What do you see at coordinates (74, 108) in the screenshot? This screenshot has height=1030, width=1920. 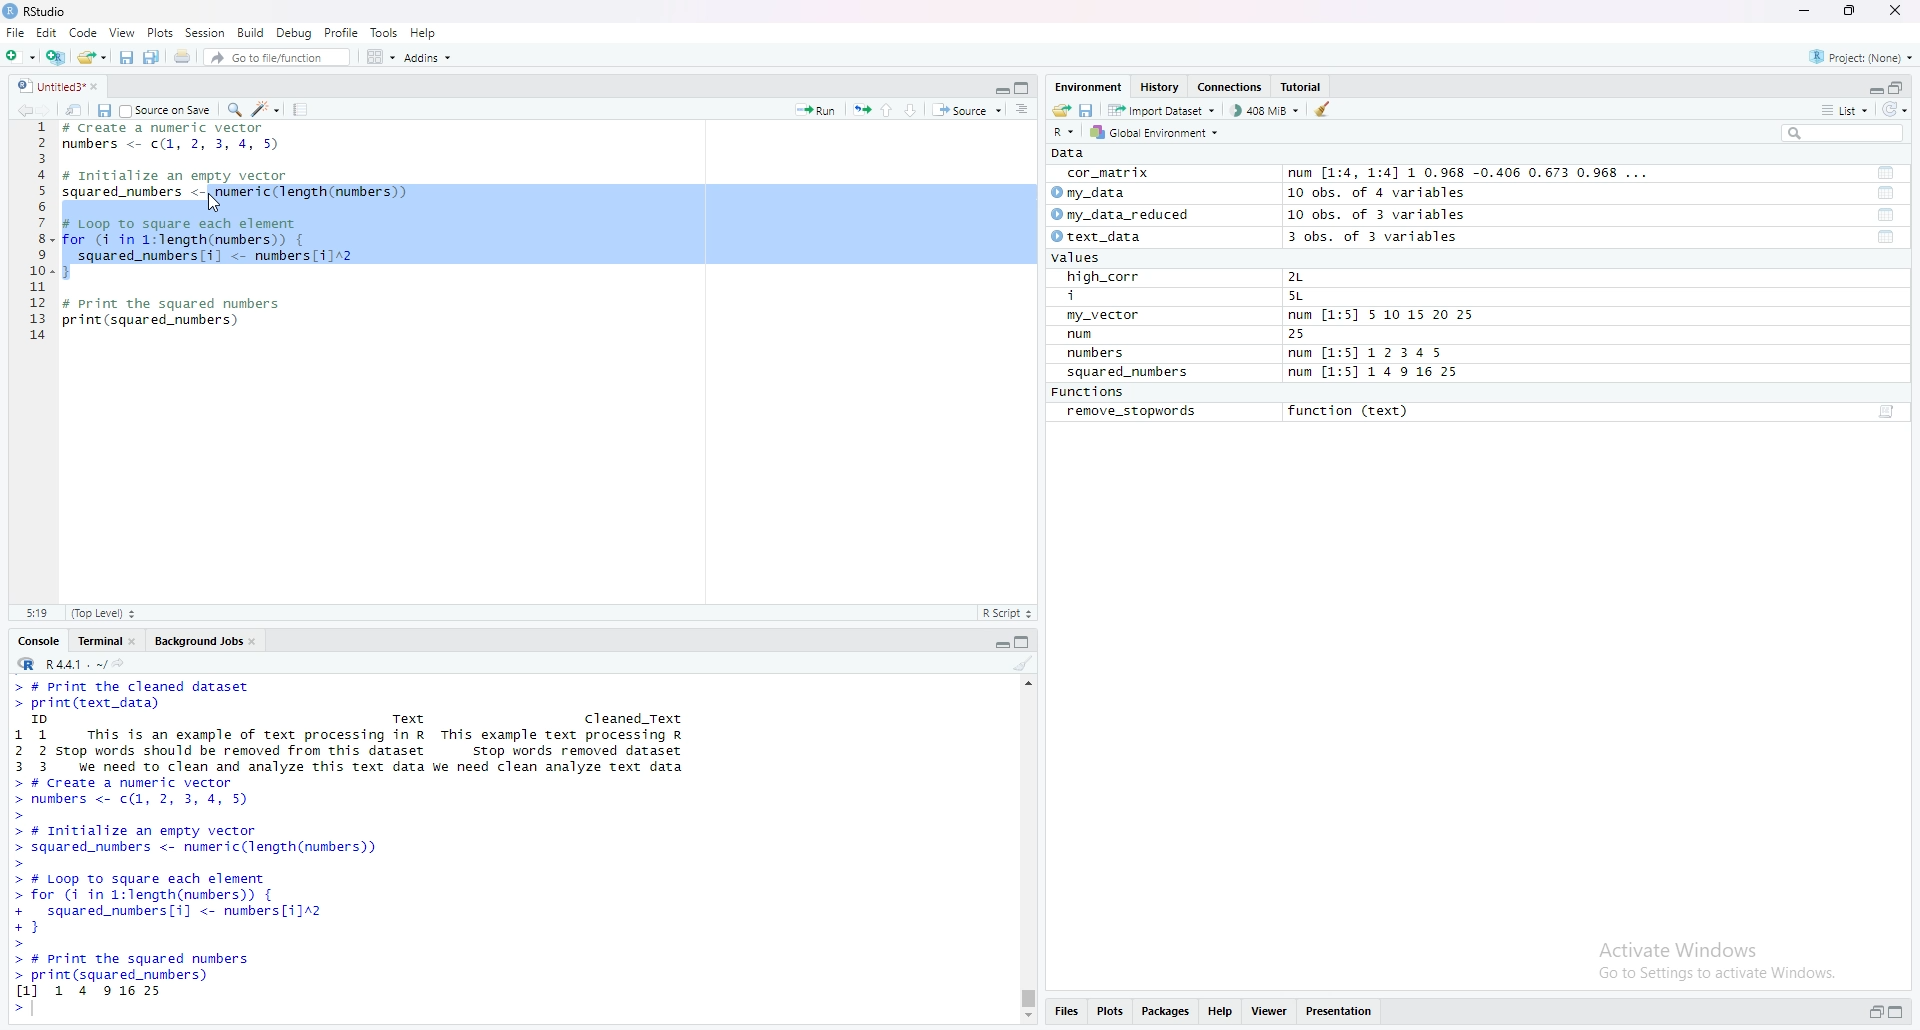 I see `show in new window` at bounding box center [74, 108].